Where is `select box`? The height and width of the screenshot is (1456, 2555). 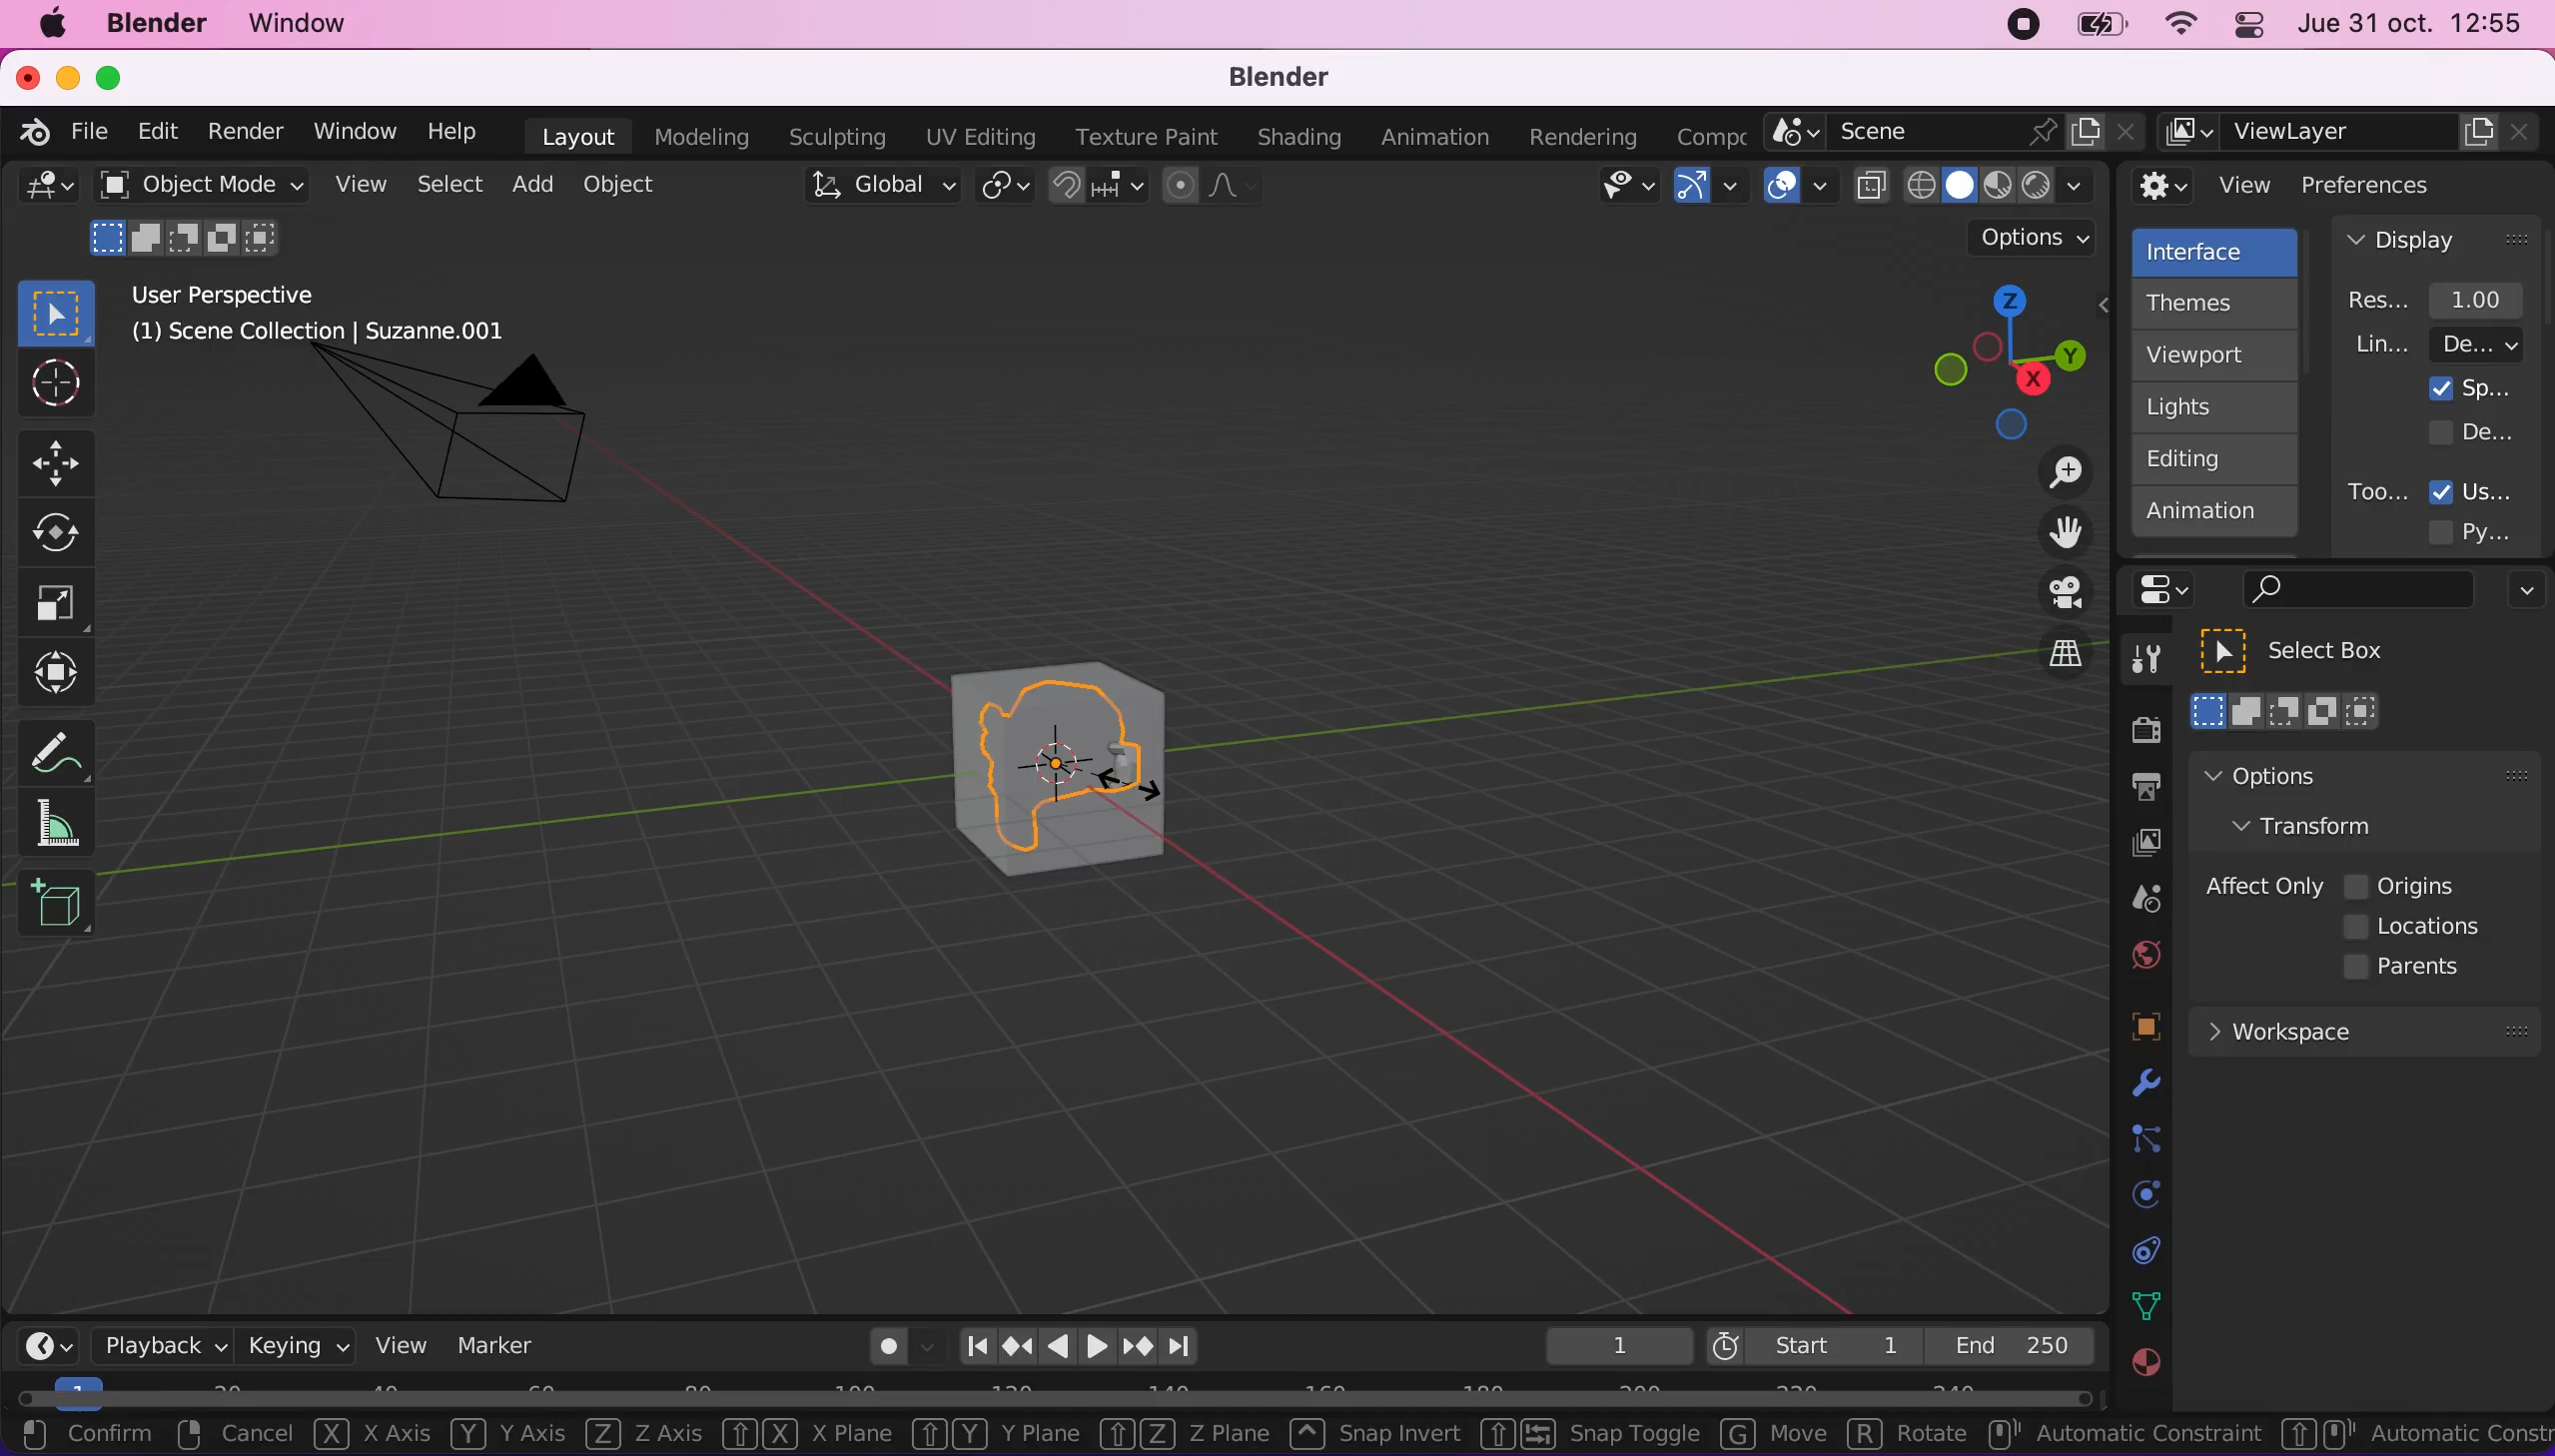 select box is located at coordinates (56, 312).